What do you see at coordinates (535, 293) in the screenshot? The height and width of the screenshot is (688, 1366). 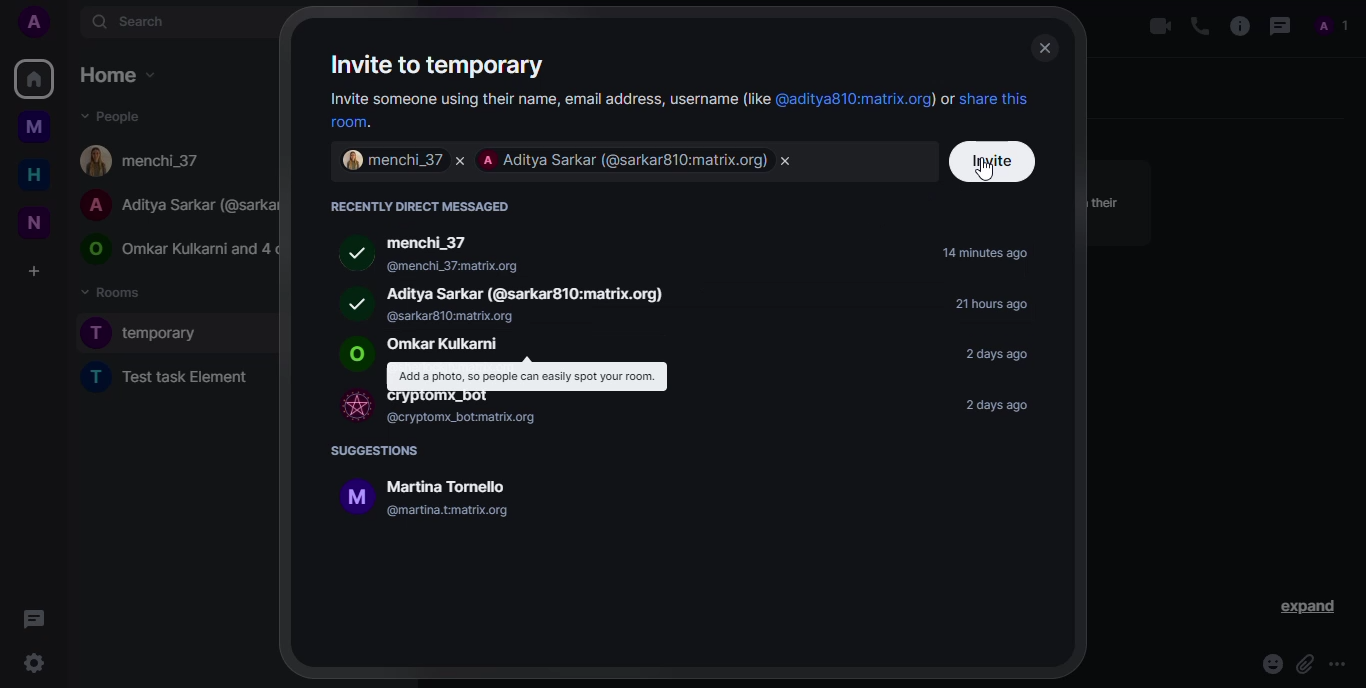 I see `Aditya Sarkar (@sarkar810:matrix.org)` at bounding box center [535, 293].